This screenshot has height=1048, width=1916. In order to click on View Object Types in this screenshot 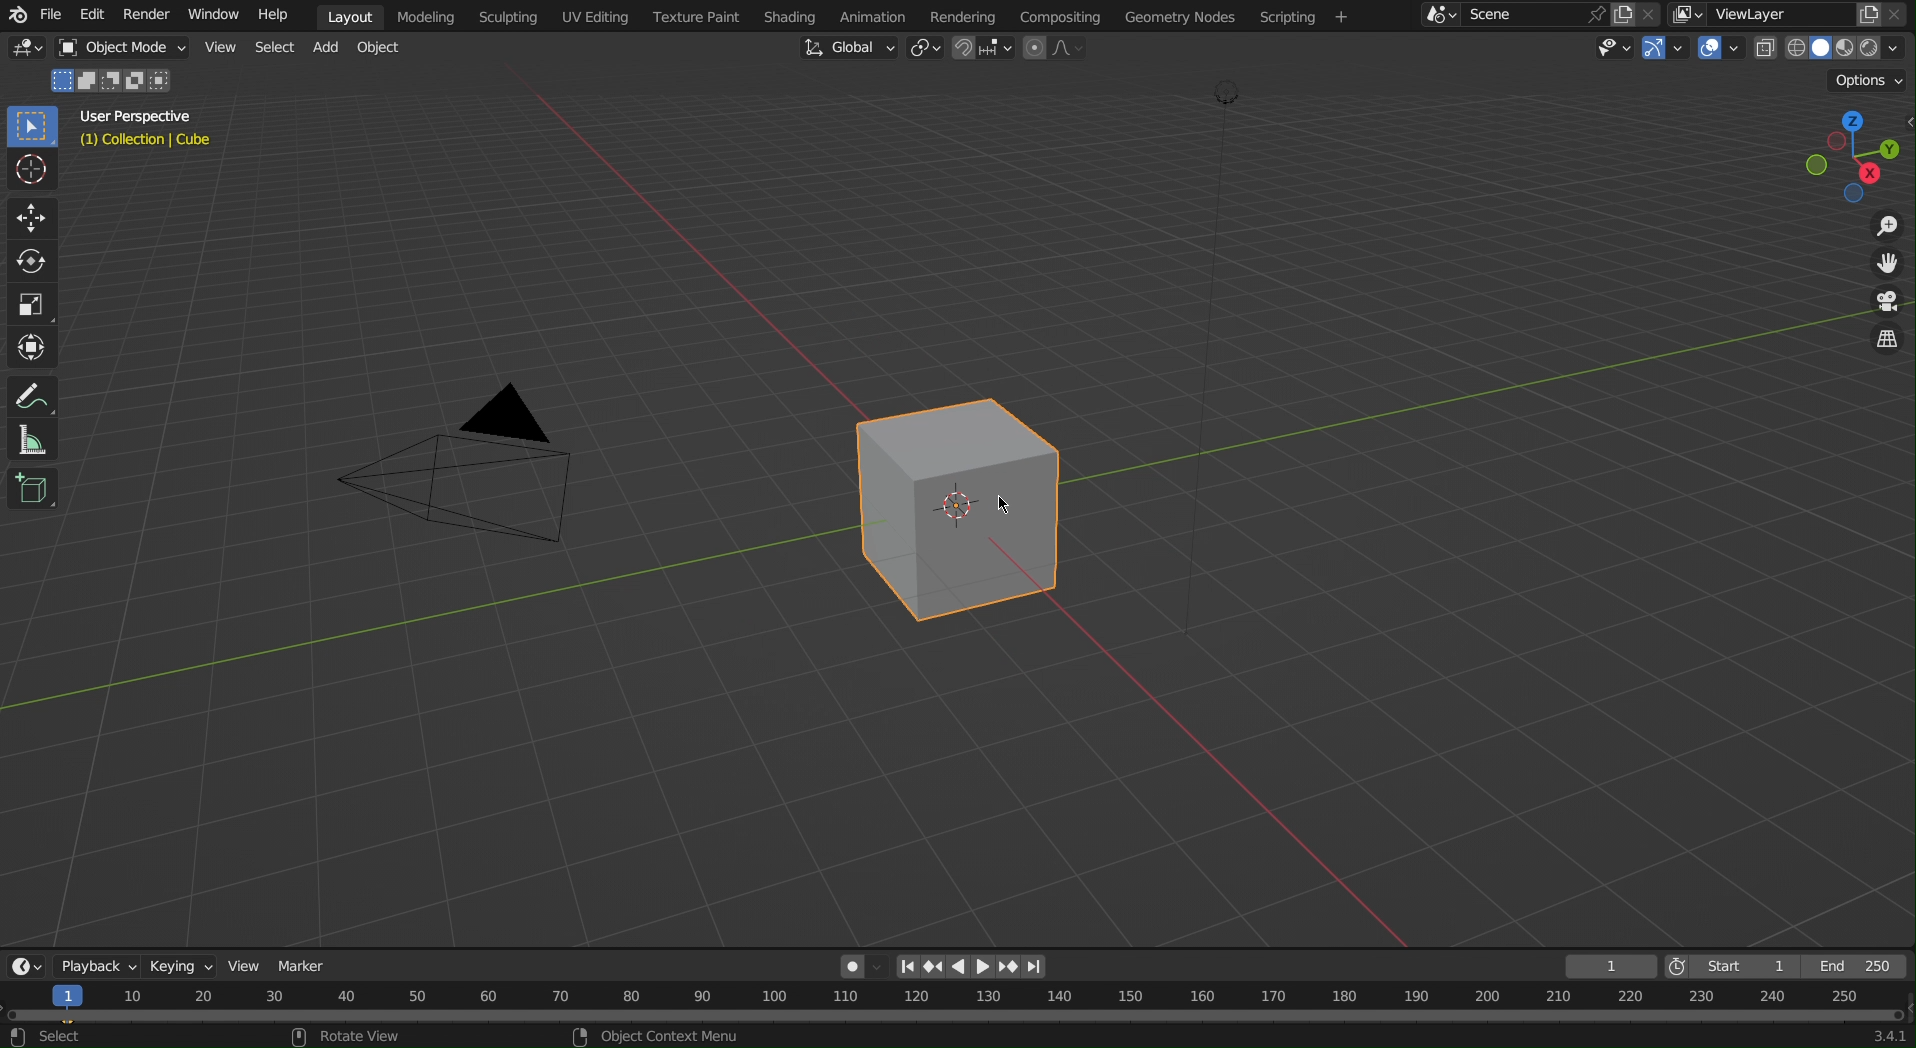, I will do `click(1617, 49)`.